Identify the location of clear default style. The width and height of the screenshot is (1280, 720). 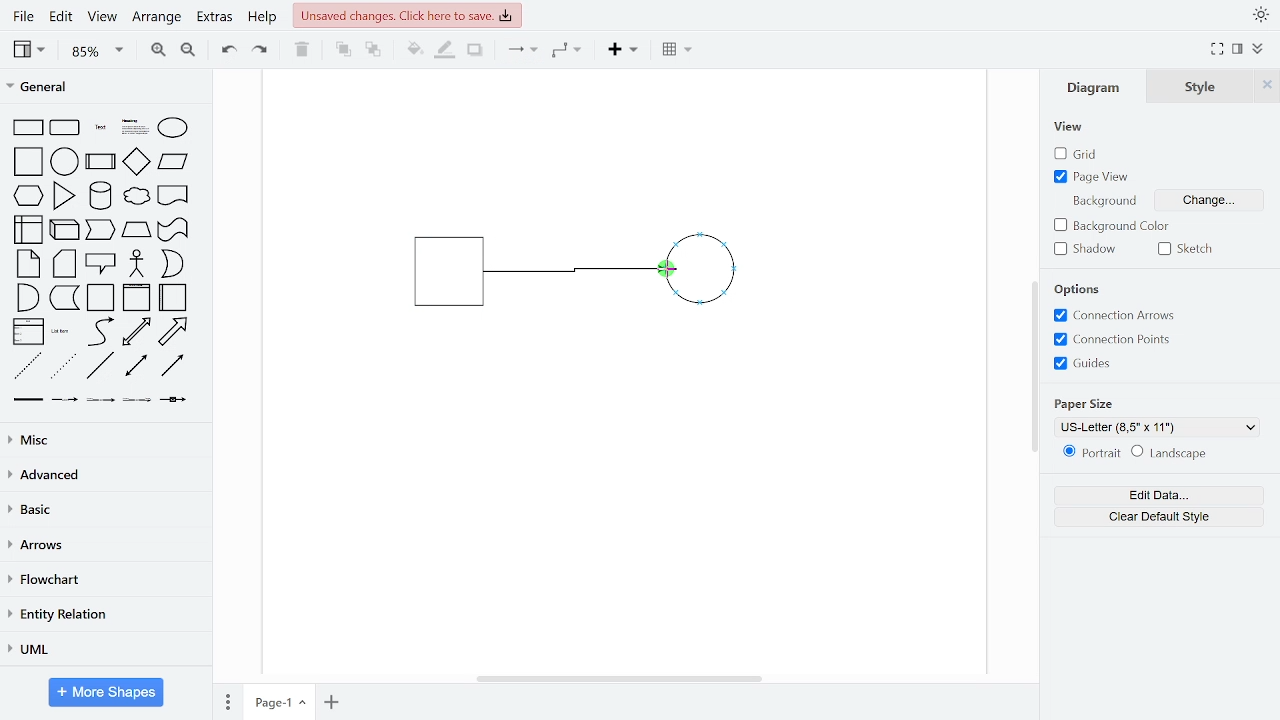
(1169, 454).